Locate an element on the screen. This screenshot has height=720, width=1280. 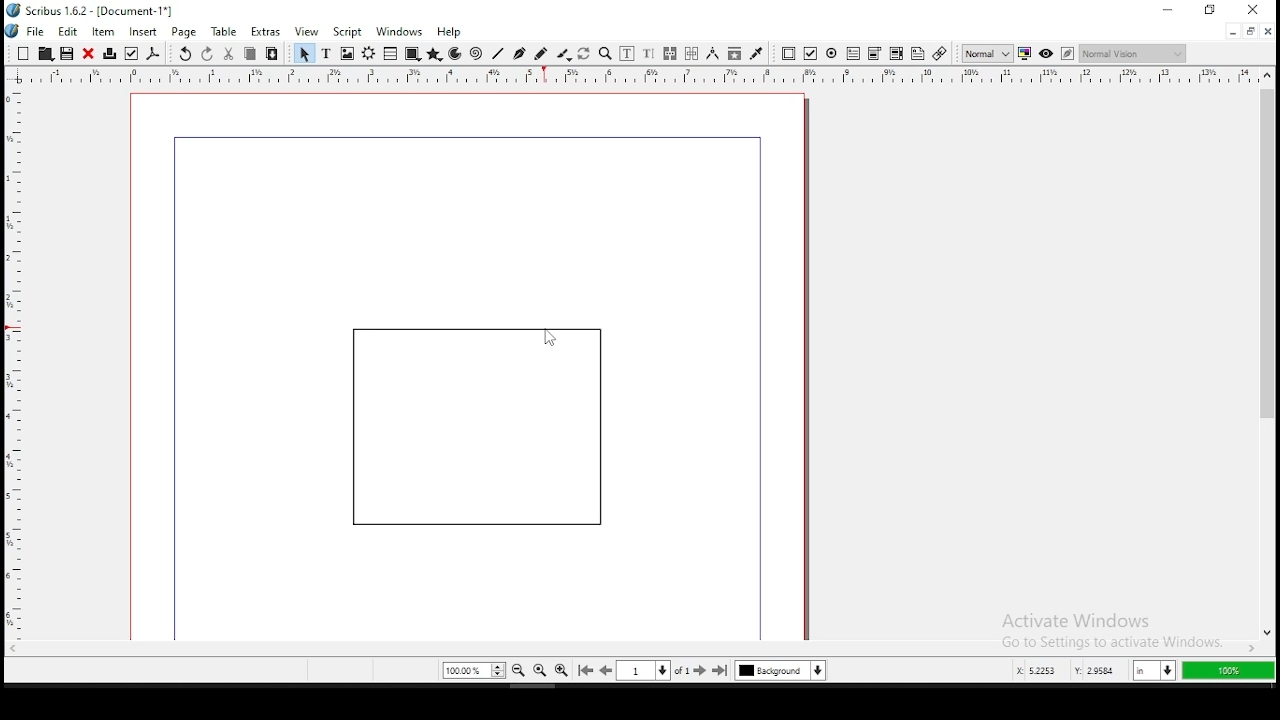
text is located at coordinates (327, 53).